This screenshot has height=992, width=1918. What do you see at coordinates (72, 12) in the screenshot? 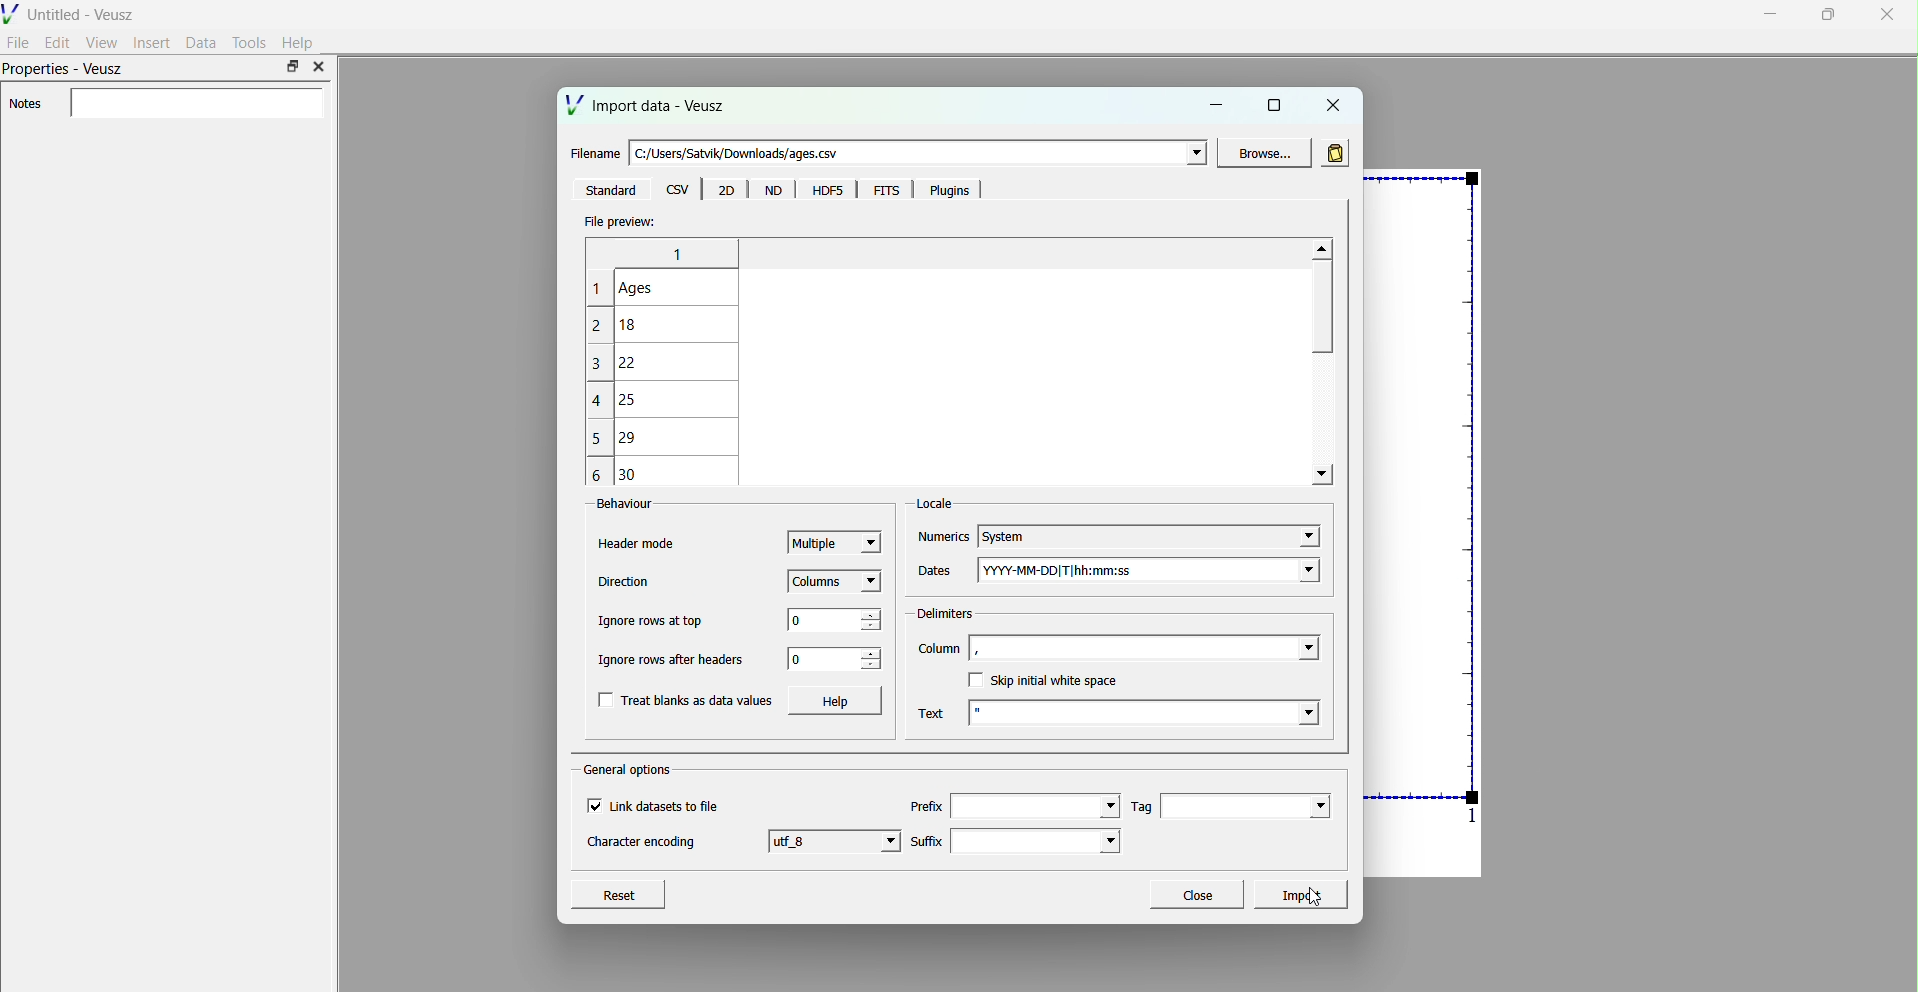
I see `Untitled - Veusz` at bounding box center [72, 12].